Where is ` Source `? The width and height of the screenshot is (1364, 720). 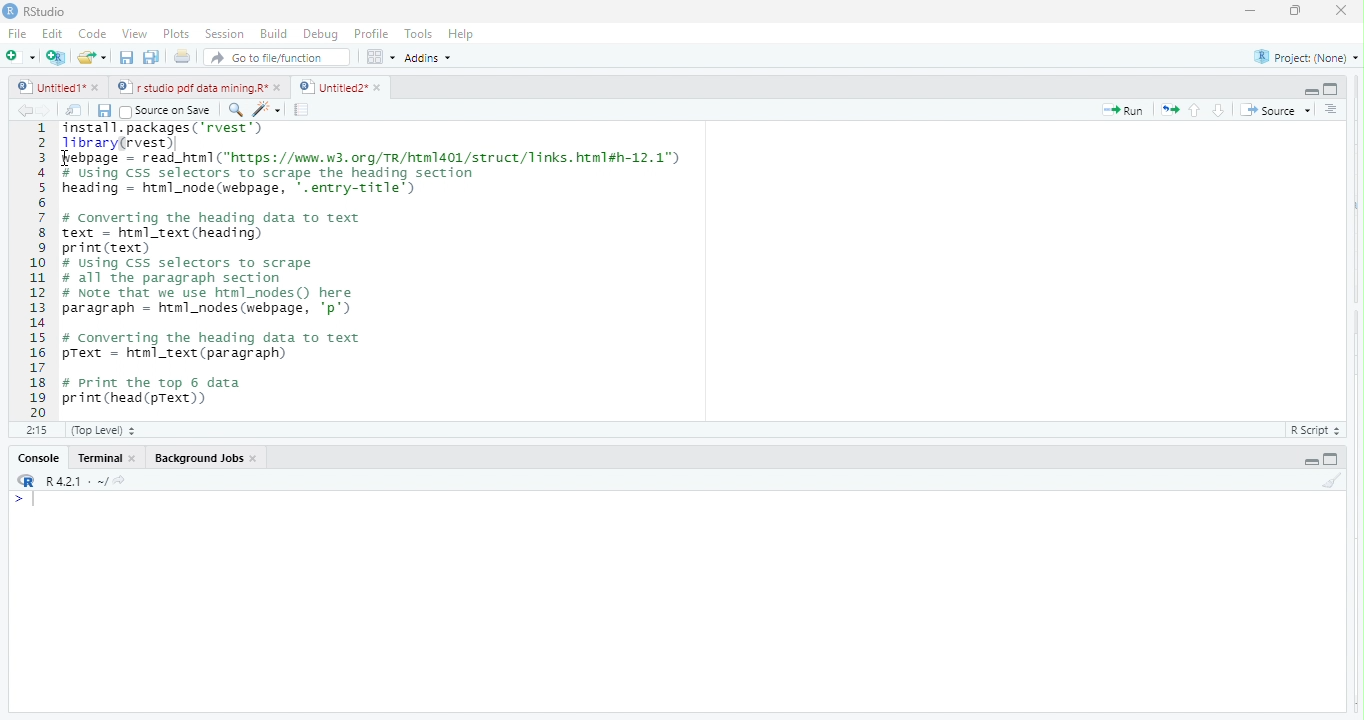  Source  is located at coordinates (1276, 112).